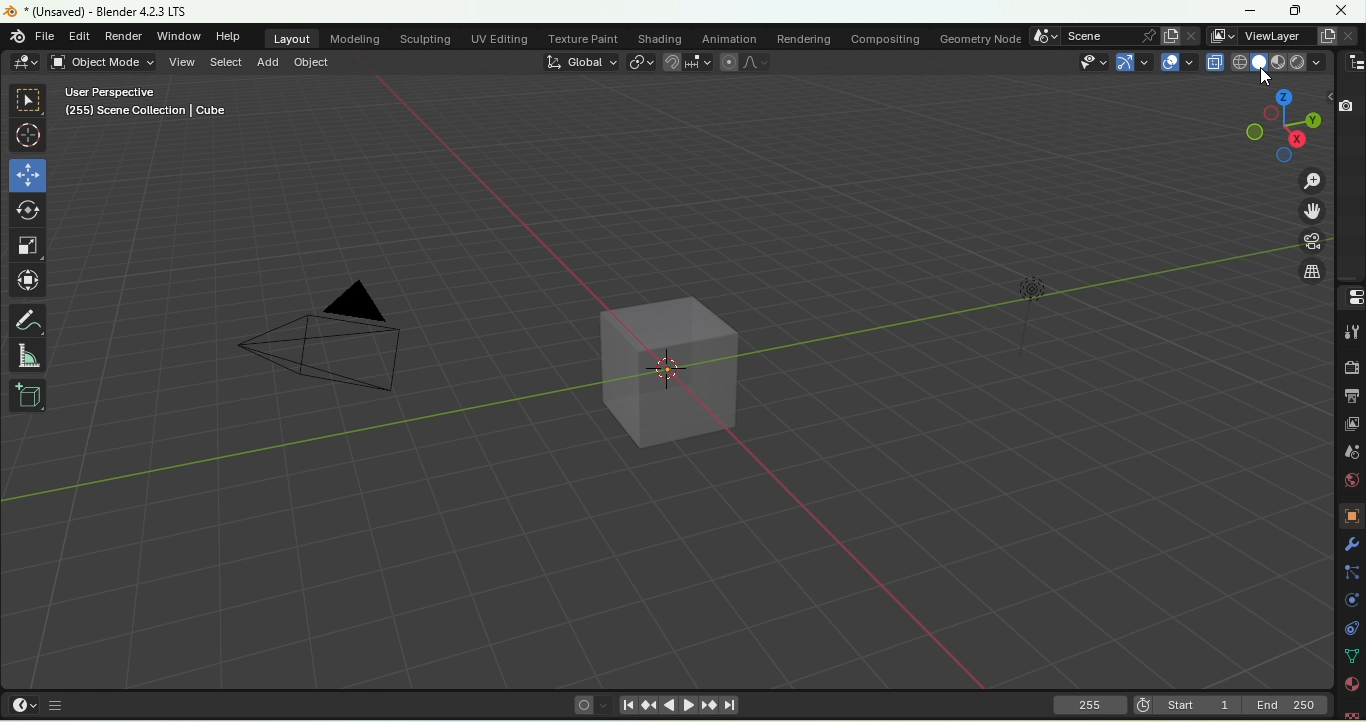 Image resolution: width=1366 pixels, height=722 pixels. Describe the element at coordinates (581, 63) in the screenshot. I see `Transform orientation` at that location.